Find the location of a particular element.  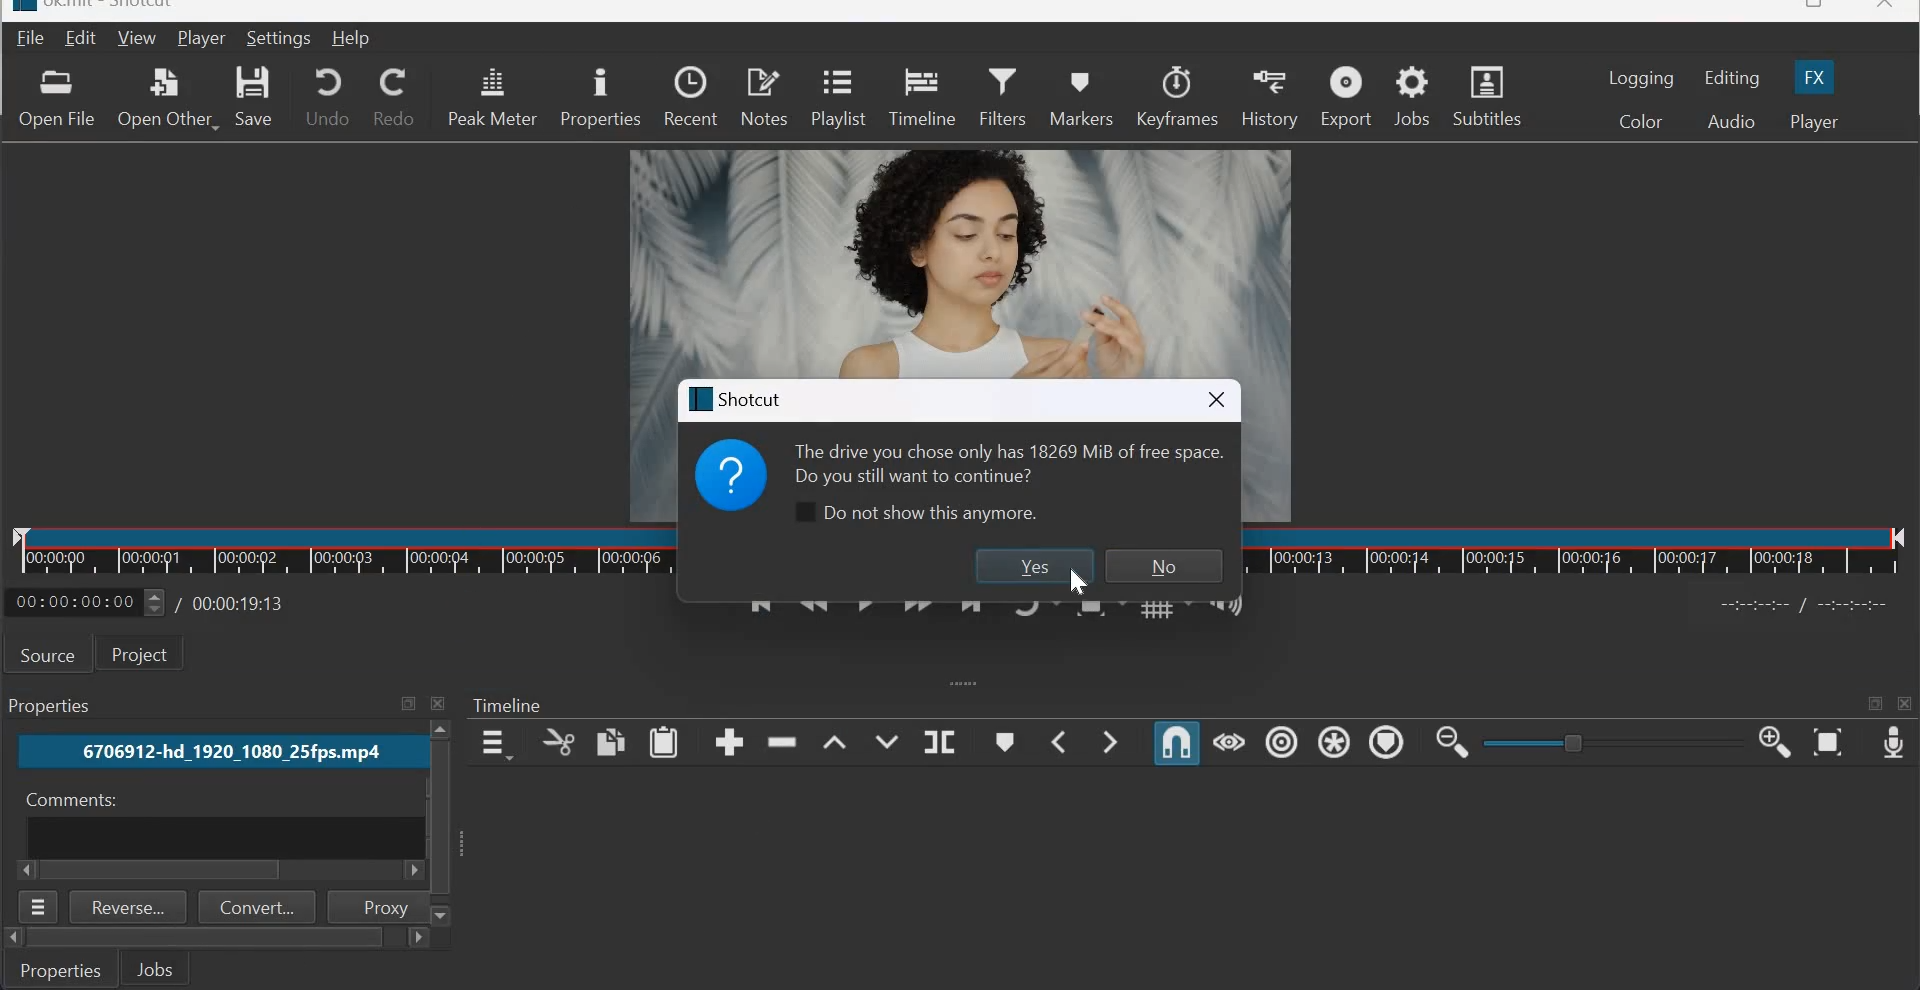

message is located at coordinates (1005, 461).